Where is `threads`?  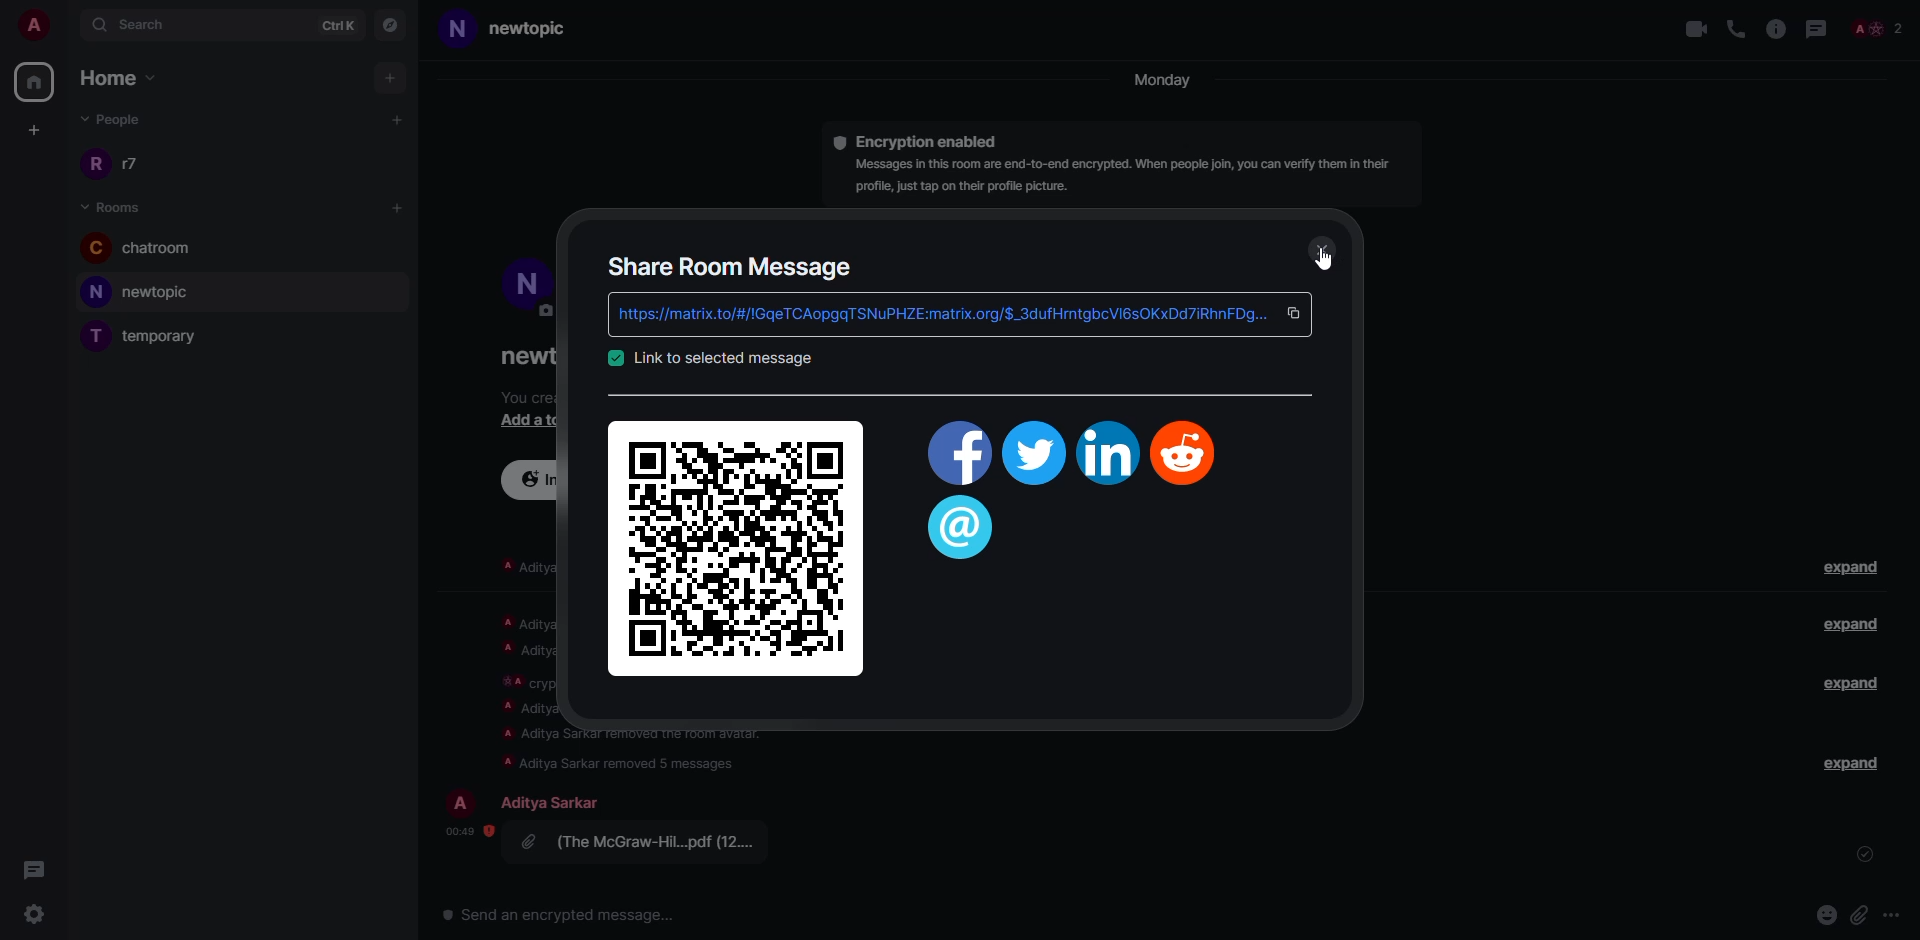
threads is located at coordinates (1814, 28).